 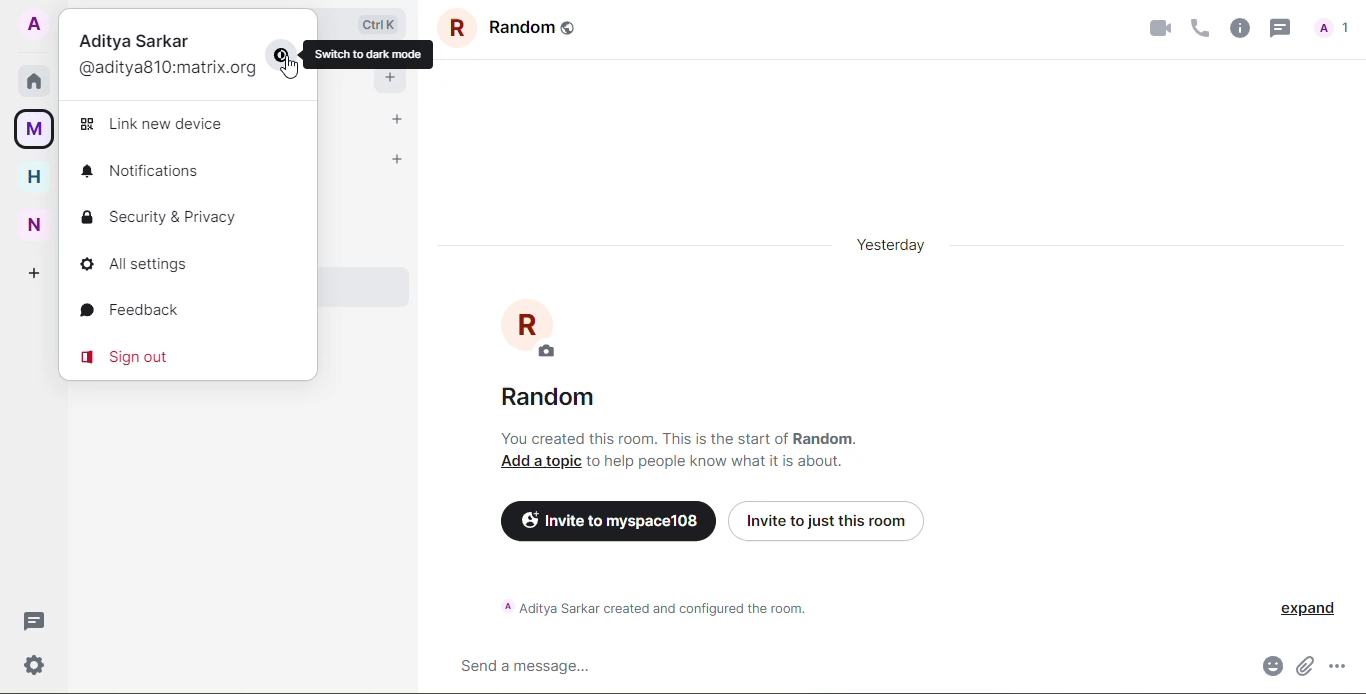 I want to click on sign out, so click(x=127, y=353).